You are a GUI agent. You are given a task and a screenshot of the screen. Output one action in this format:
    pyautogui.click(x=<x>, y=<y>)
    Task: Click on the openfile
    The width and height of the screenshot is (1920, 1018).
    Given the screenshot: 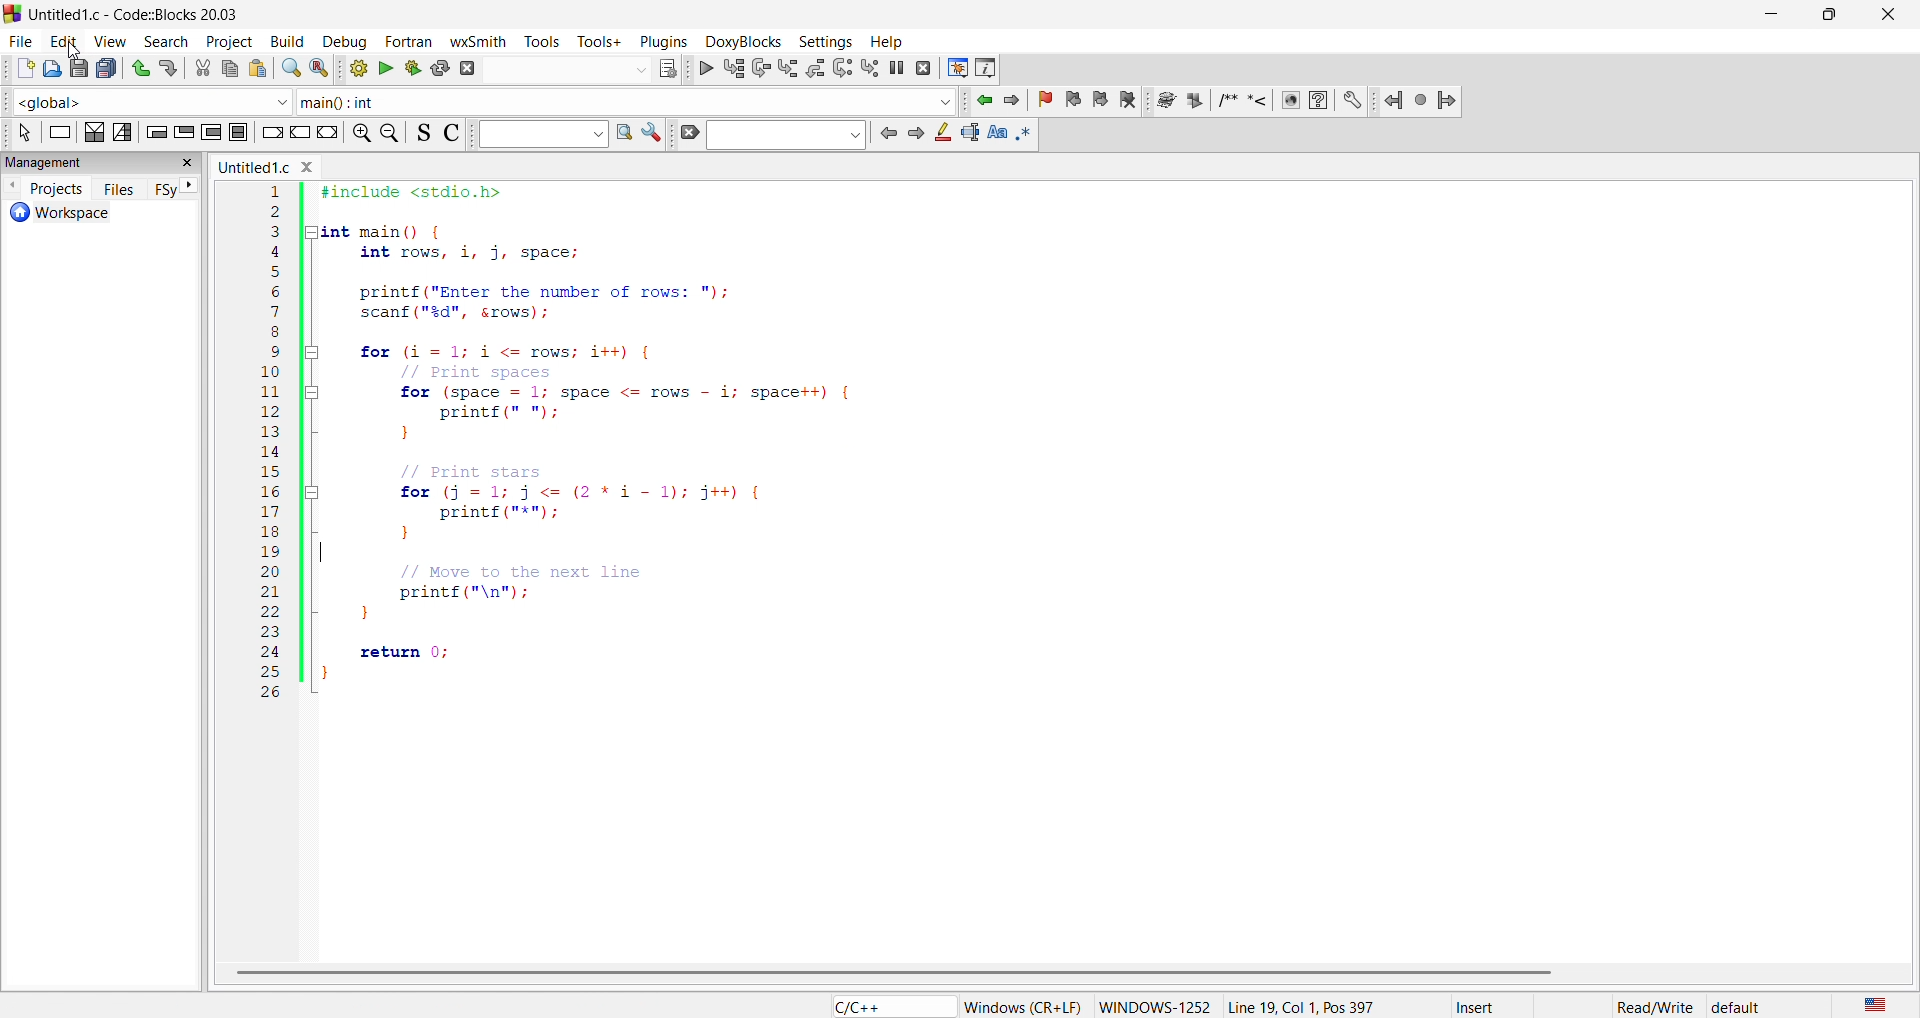 What is the action you would take?
    pyautogui.click(x=47, y=70)
    